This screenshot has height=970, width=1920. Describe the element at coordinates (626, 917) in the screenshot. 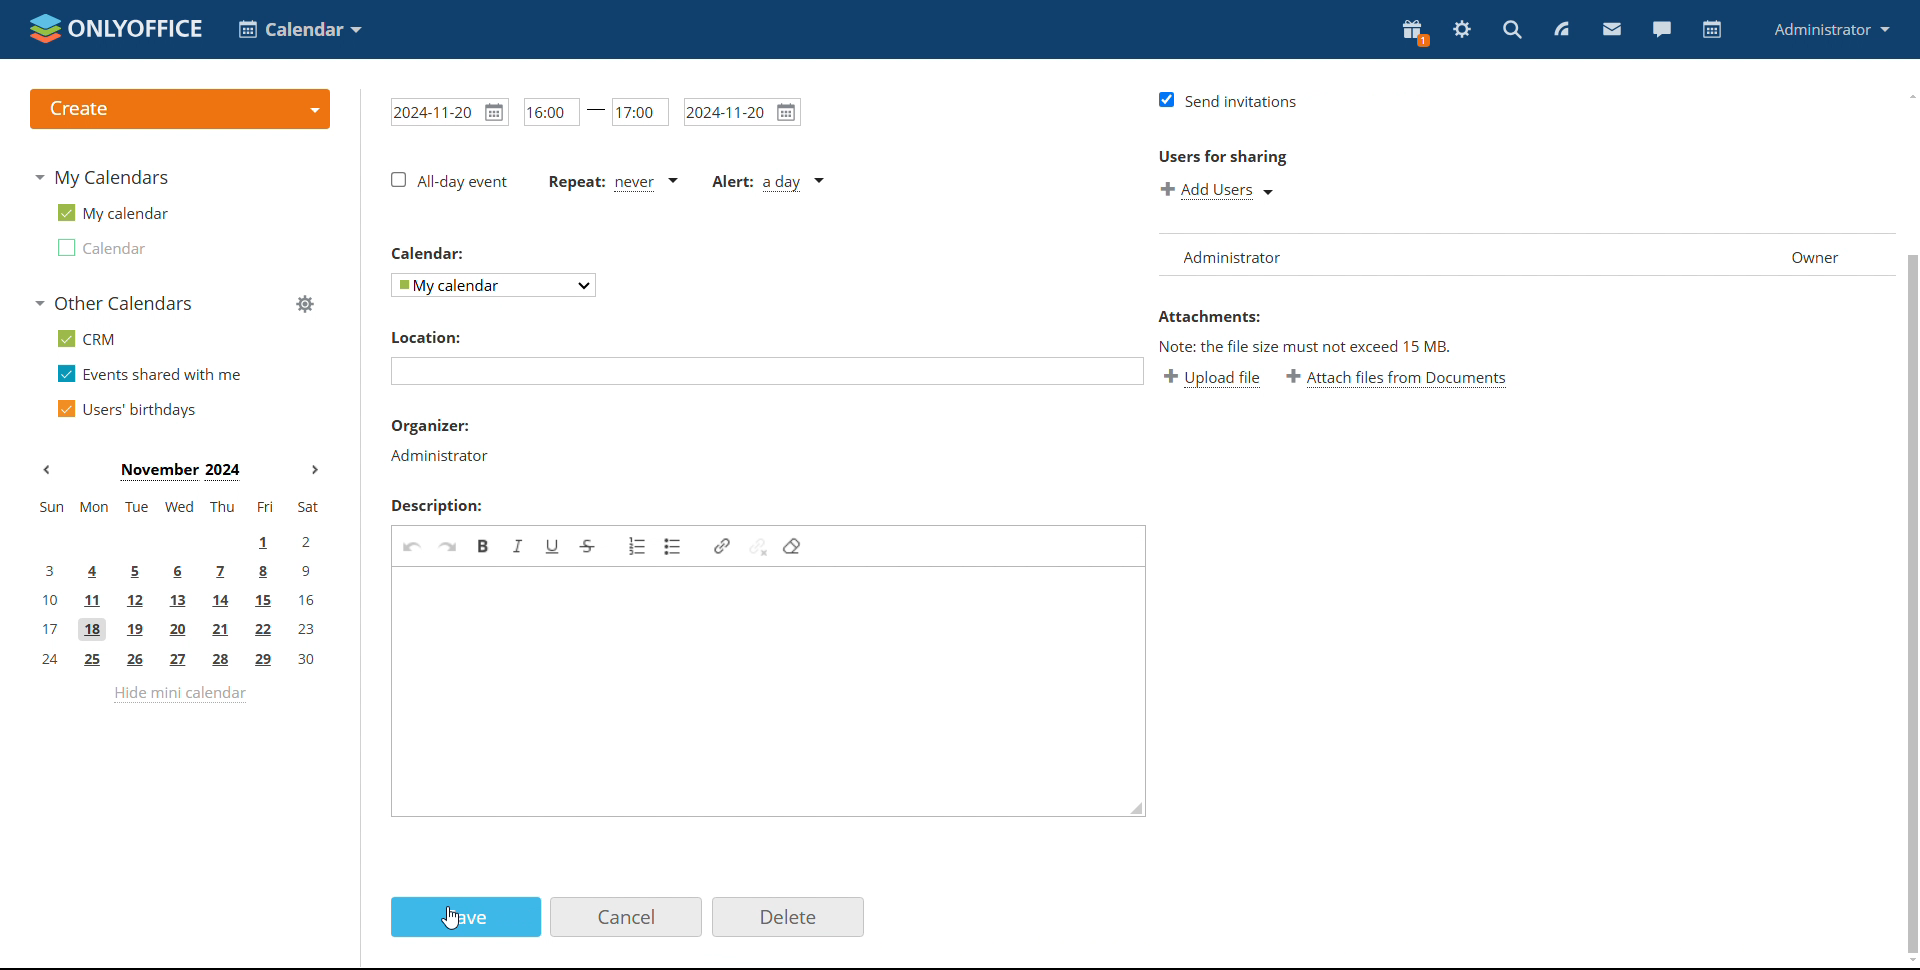

I see `cancel` at that location.